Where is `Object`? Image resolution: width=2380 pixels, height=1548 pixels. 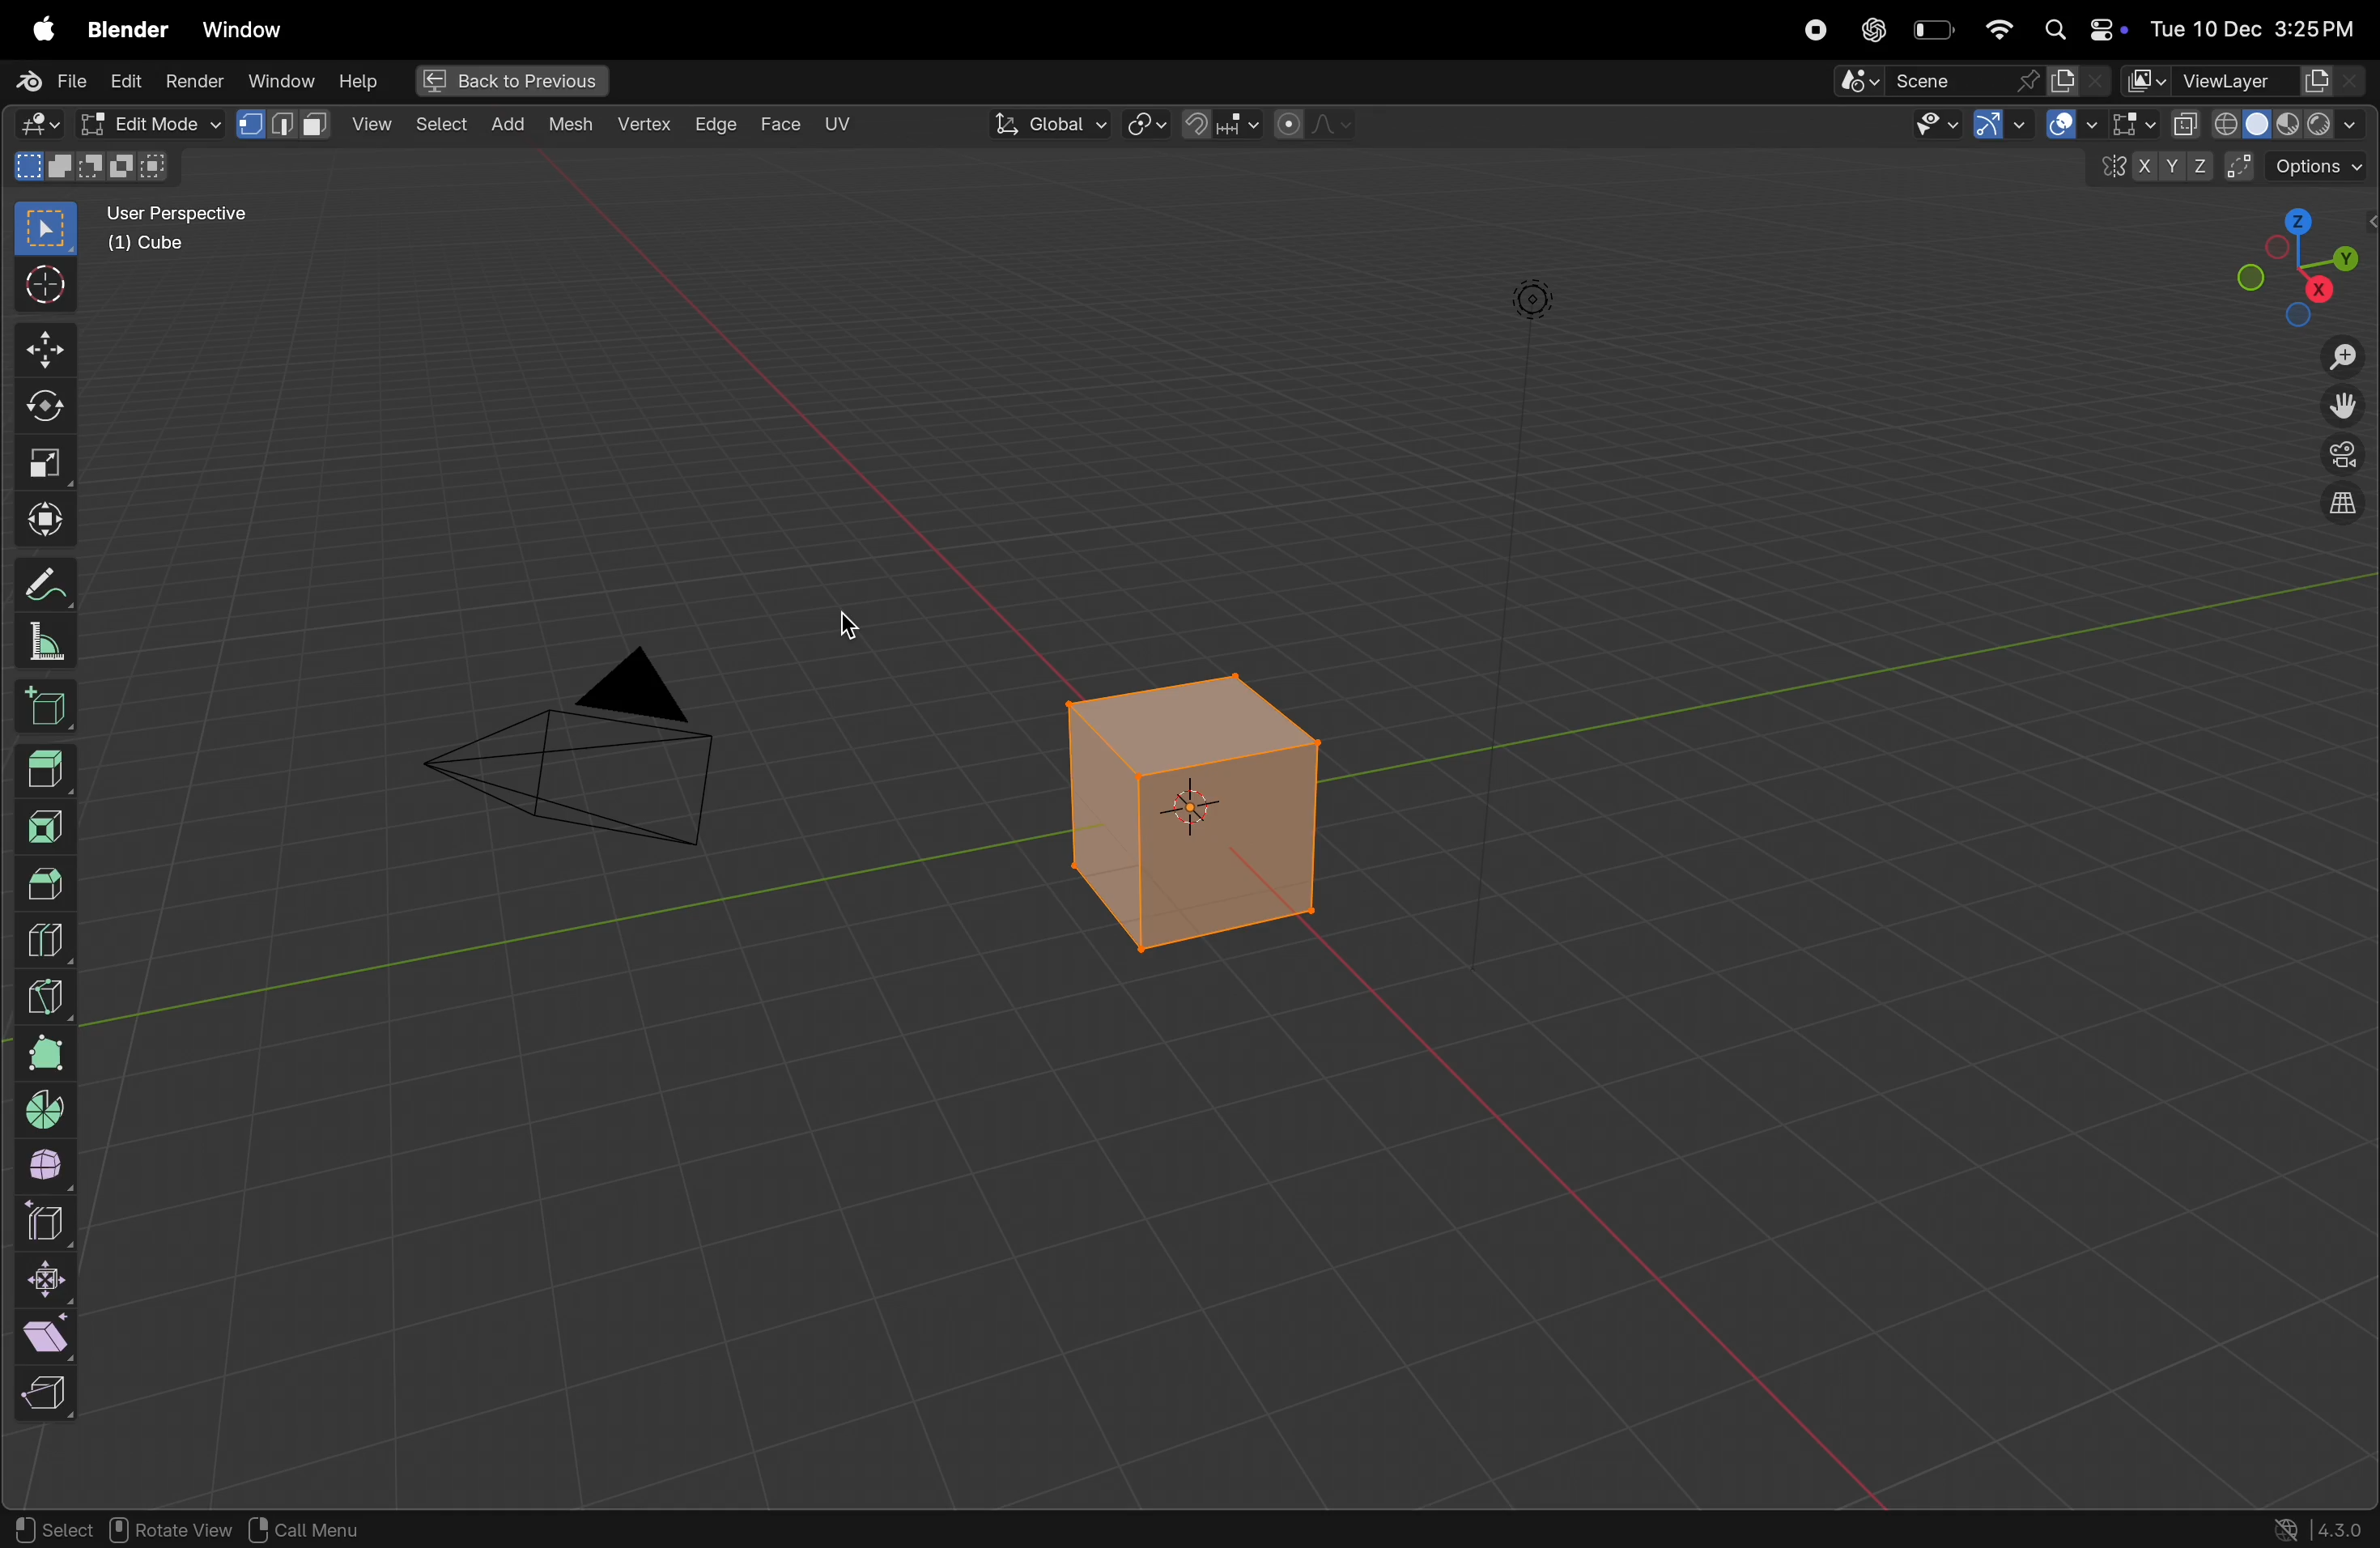 Object is located at coordinates (511, 122).